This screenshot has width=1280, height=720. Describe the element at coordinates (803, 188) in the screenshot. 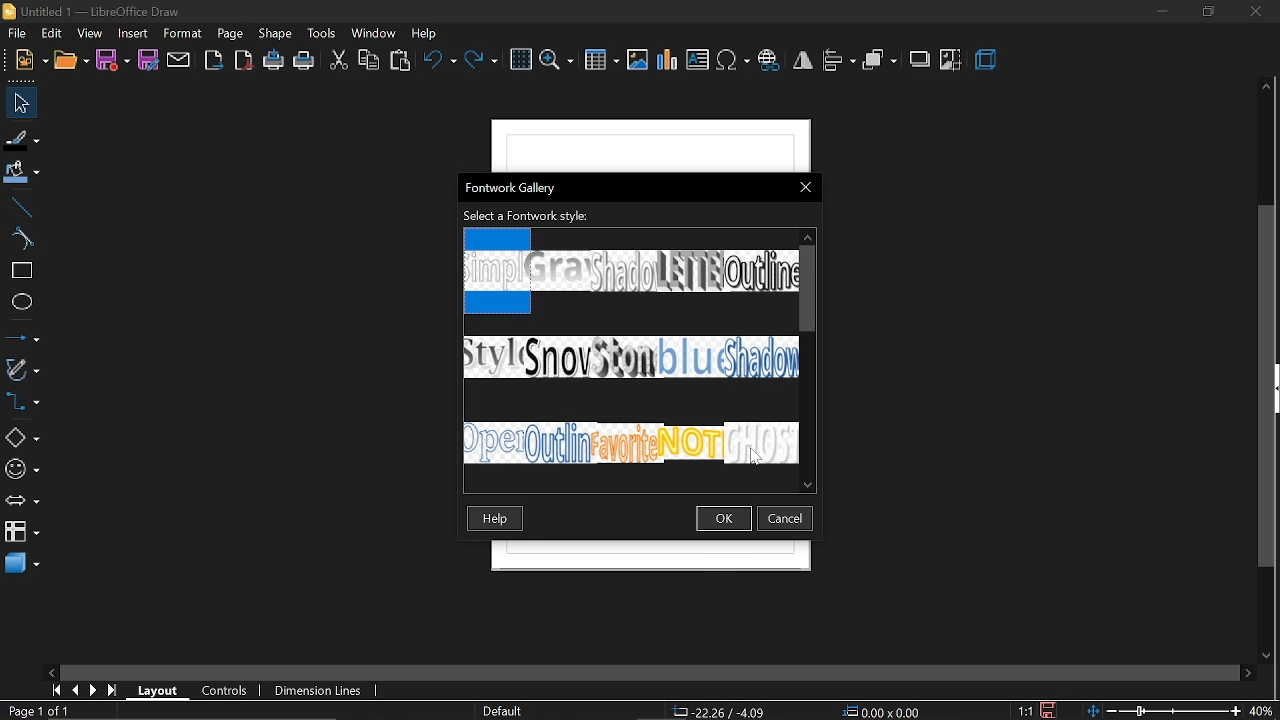

I see `close` at that location.